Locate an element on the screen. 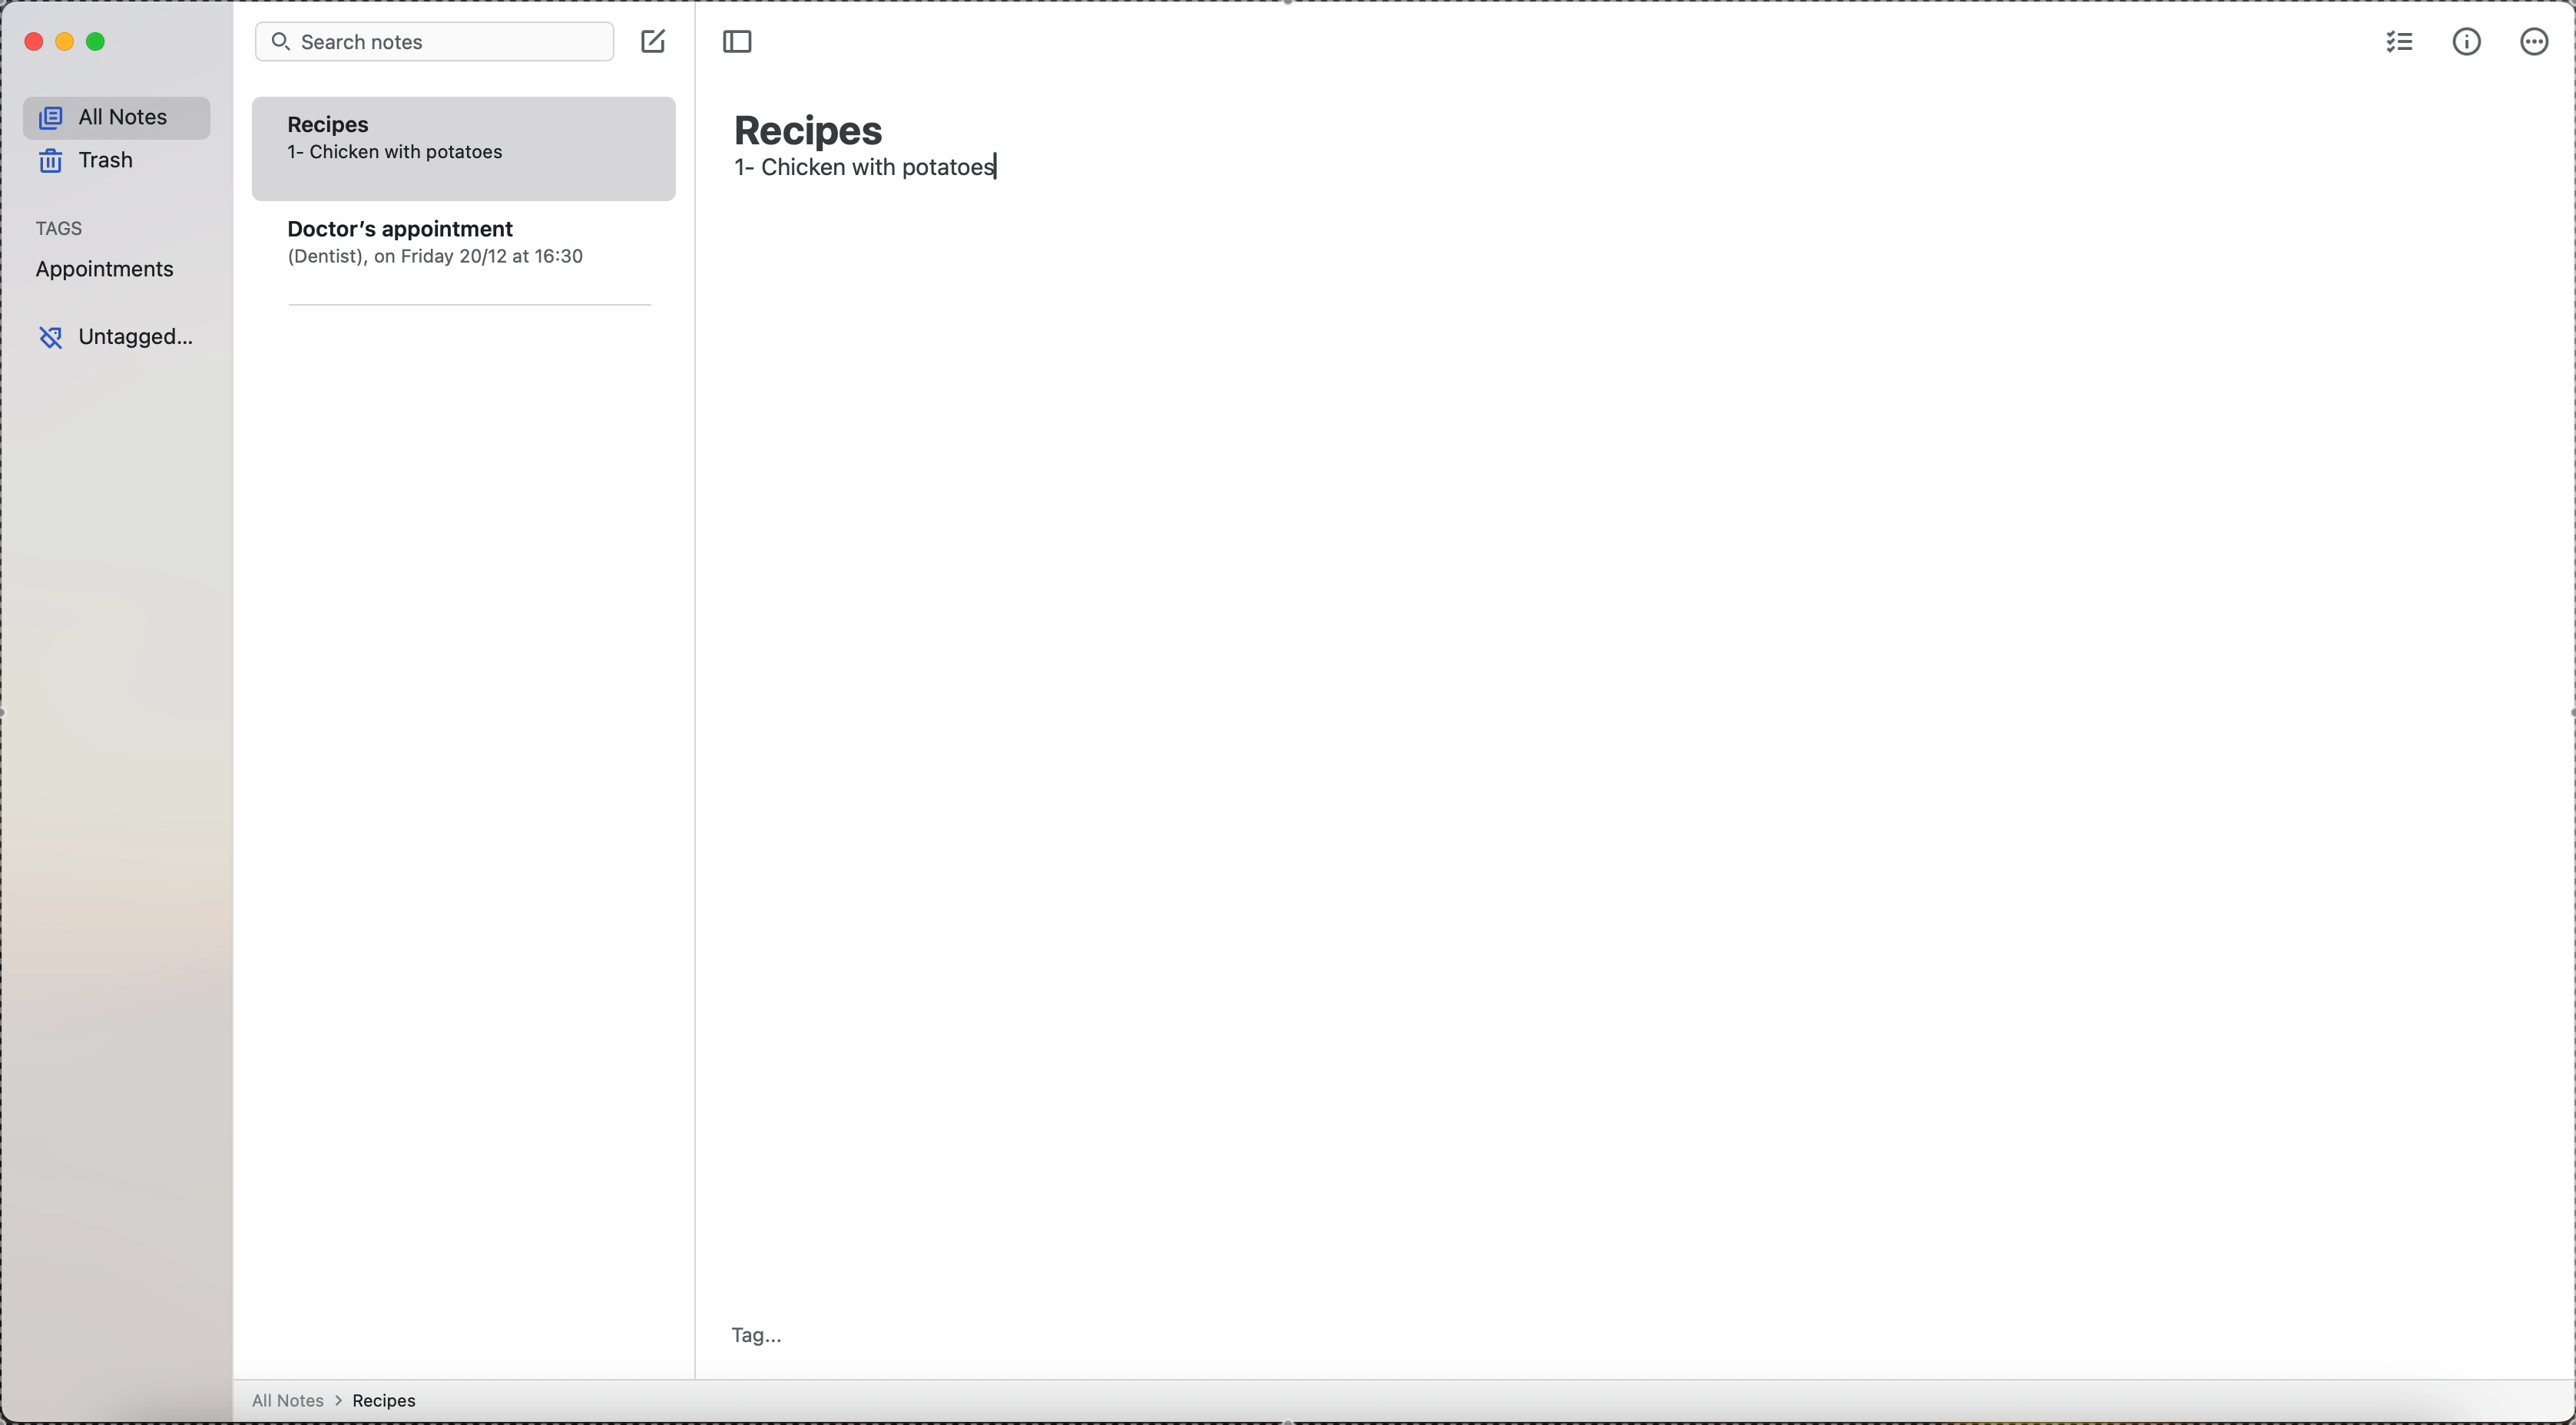 The width and height of the screenshot is (2576, 1425). click on create note is located at coordinates (652, 42).